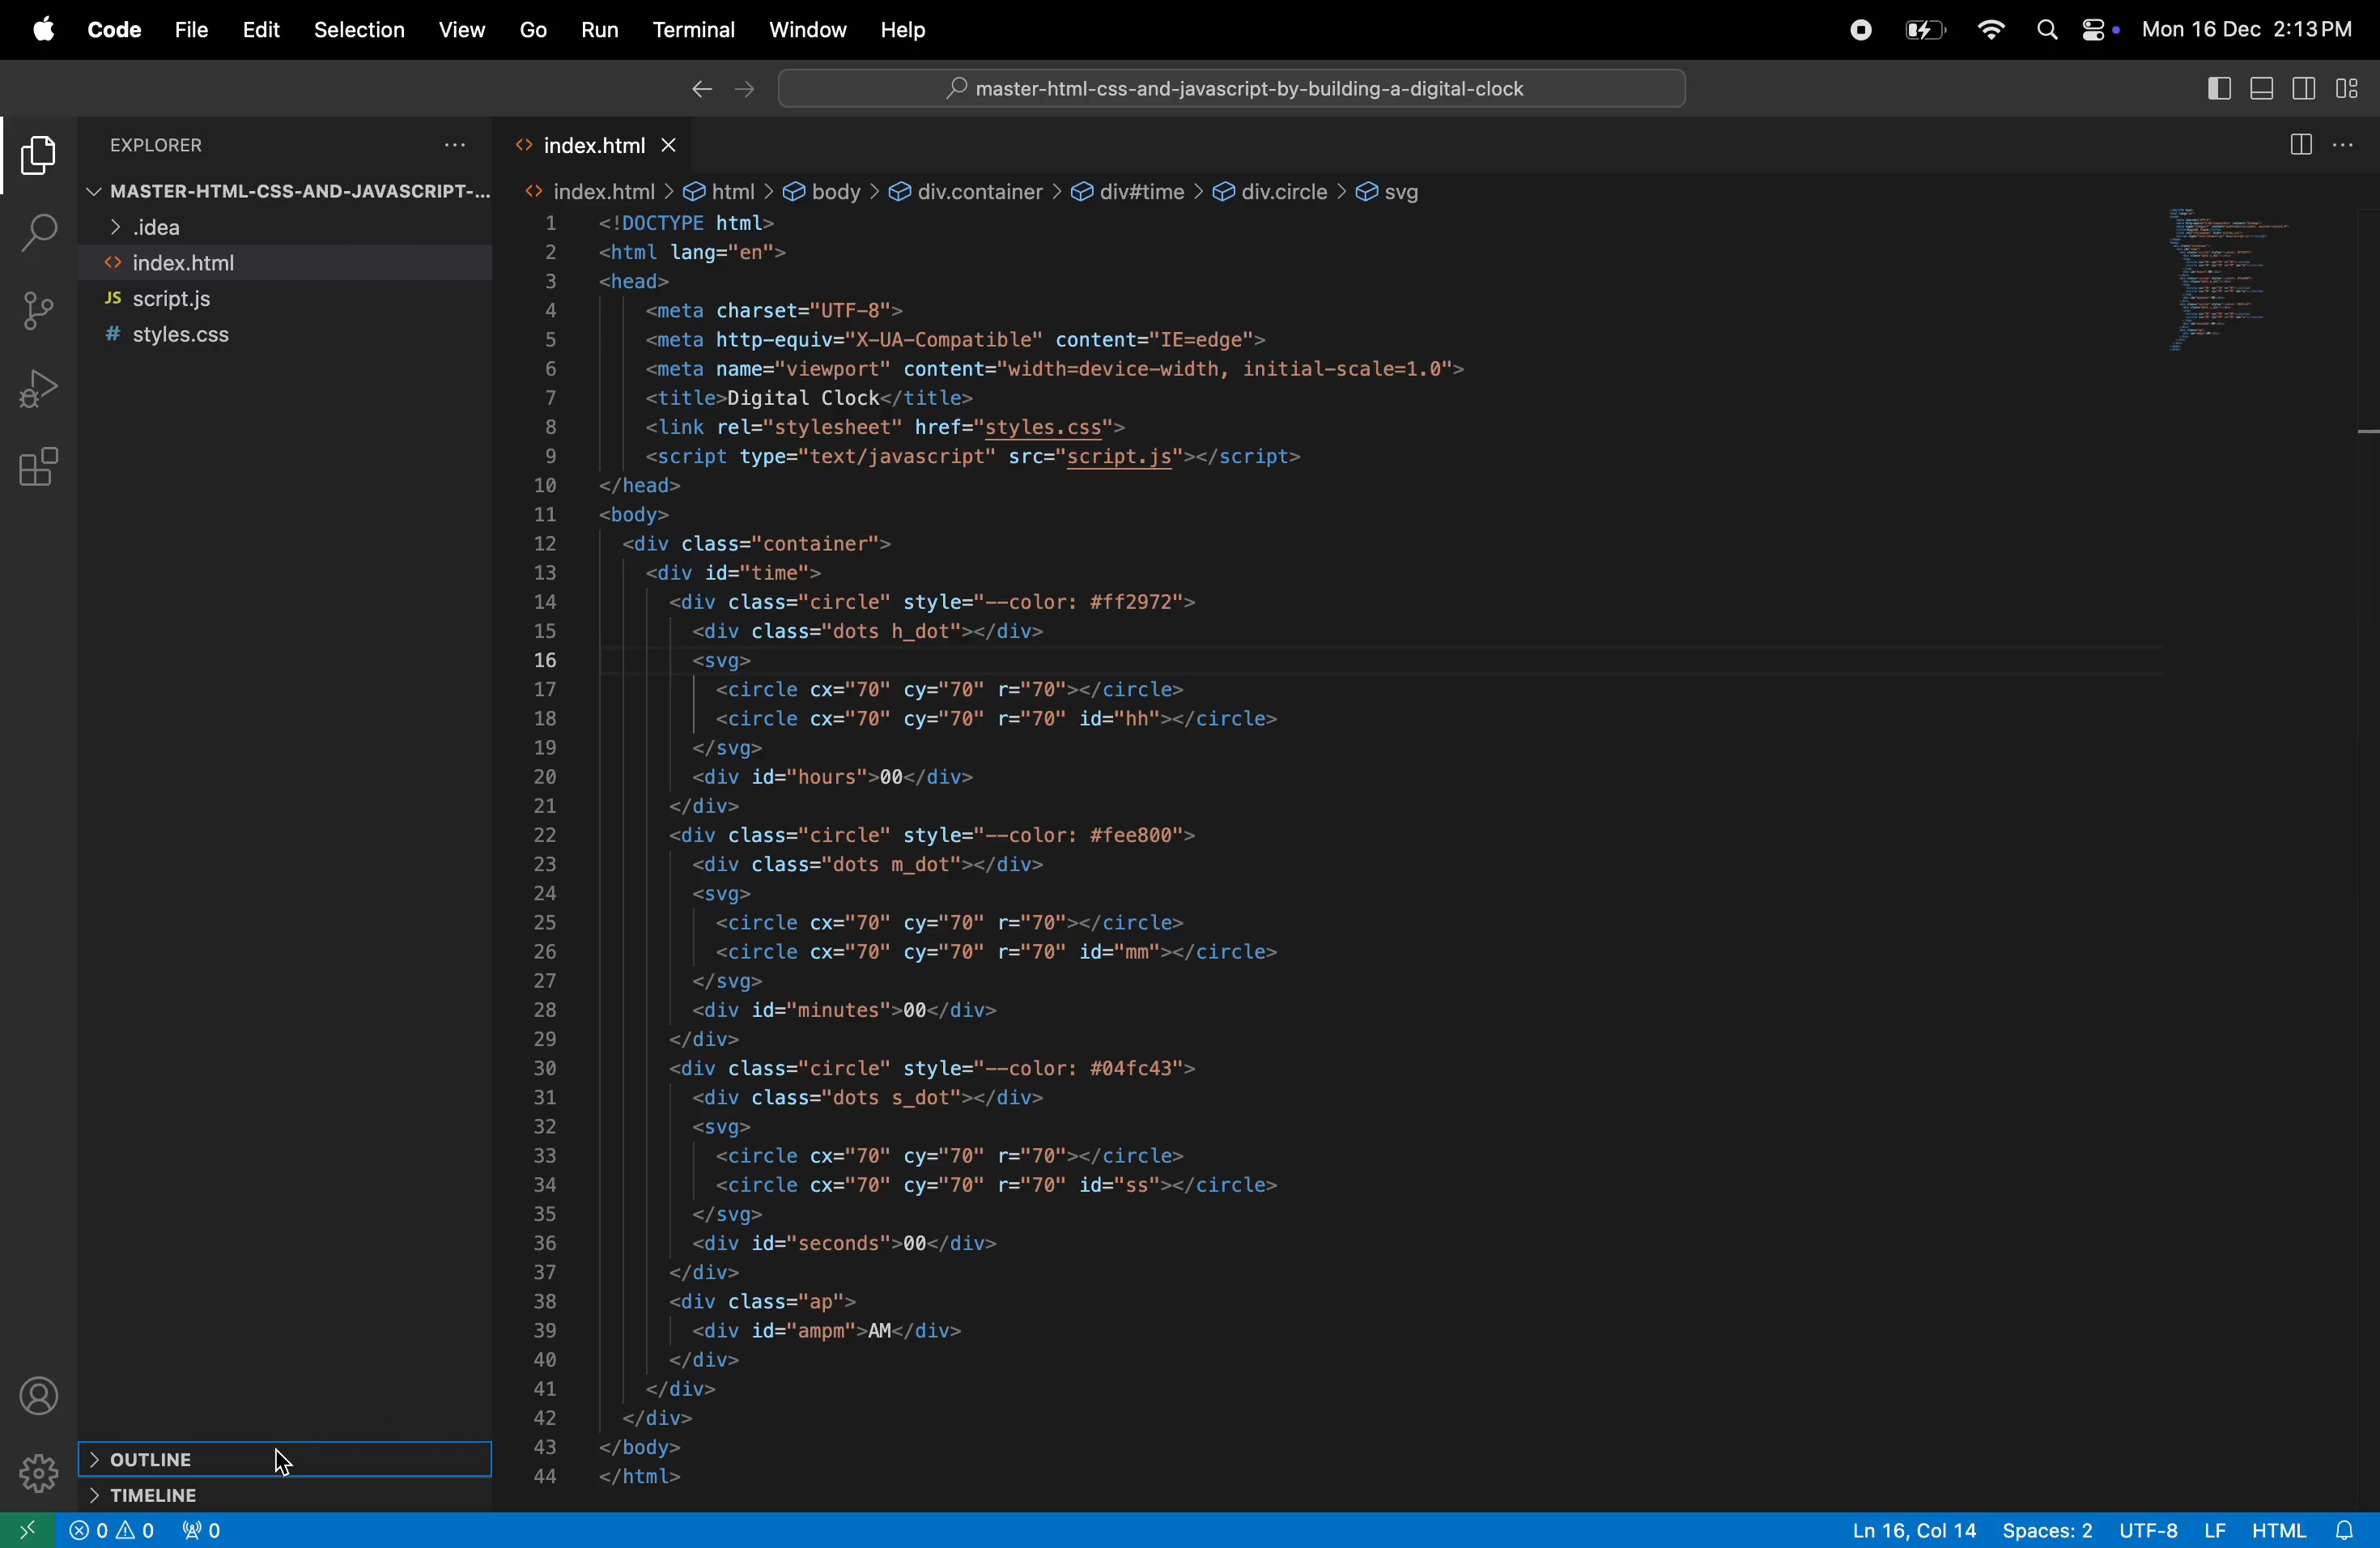 The width and height of the screenshot is (2380, 1548). What do you see at coordinates (2050, 1530) in the screenshot?
I see `spaces 2` at bounding box center [2050, 1530].